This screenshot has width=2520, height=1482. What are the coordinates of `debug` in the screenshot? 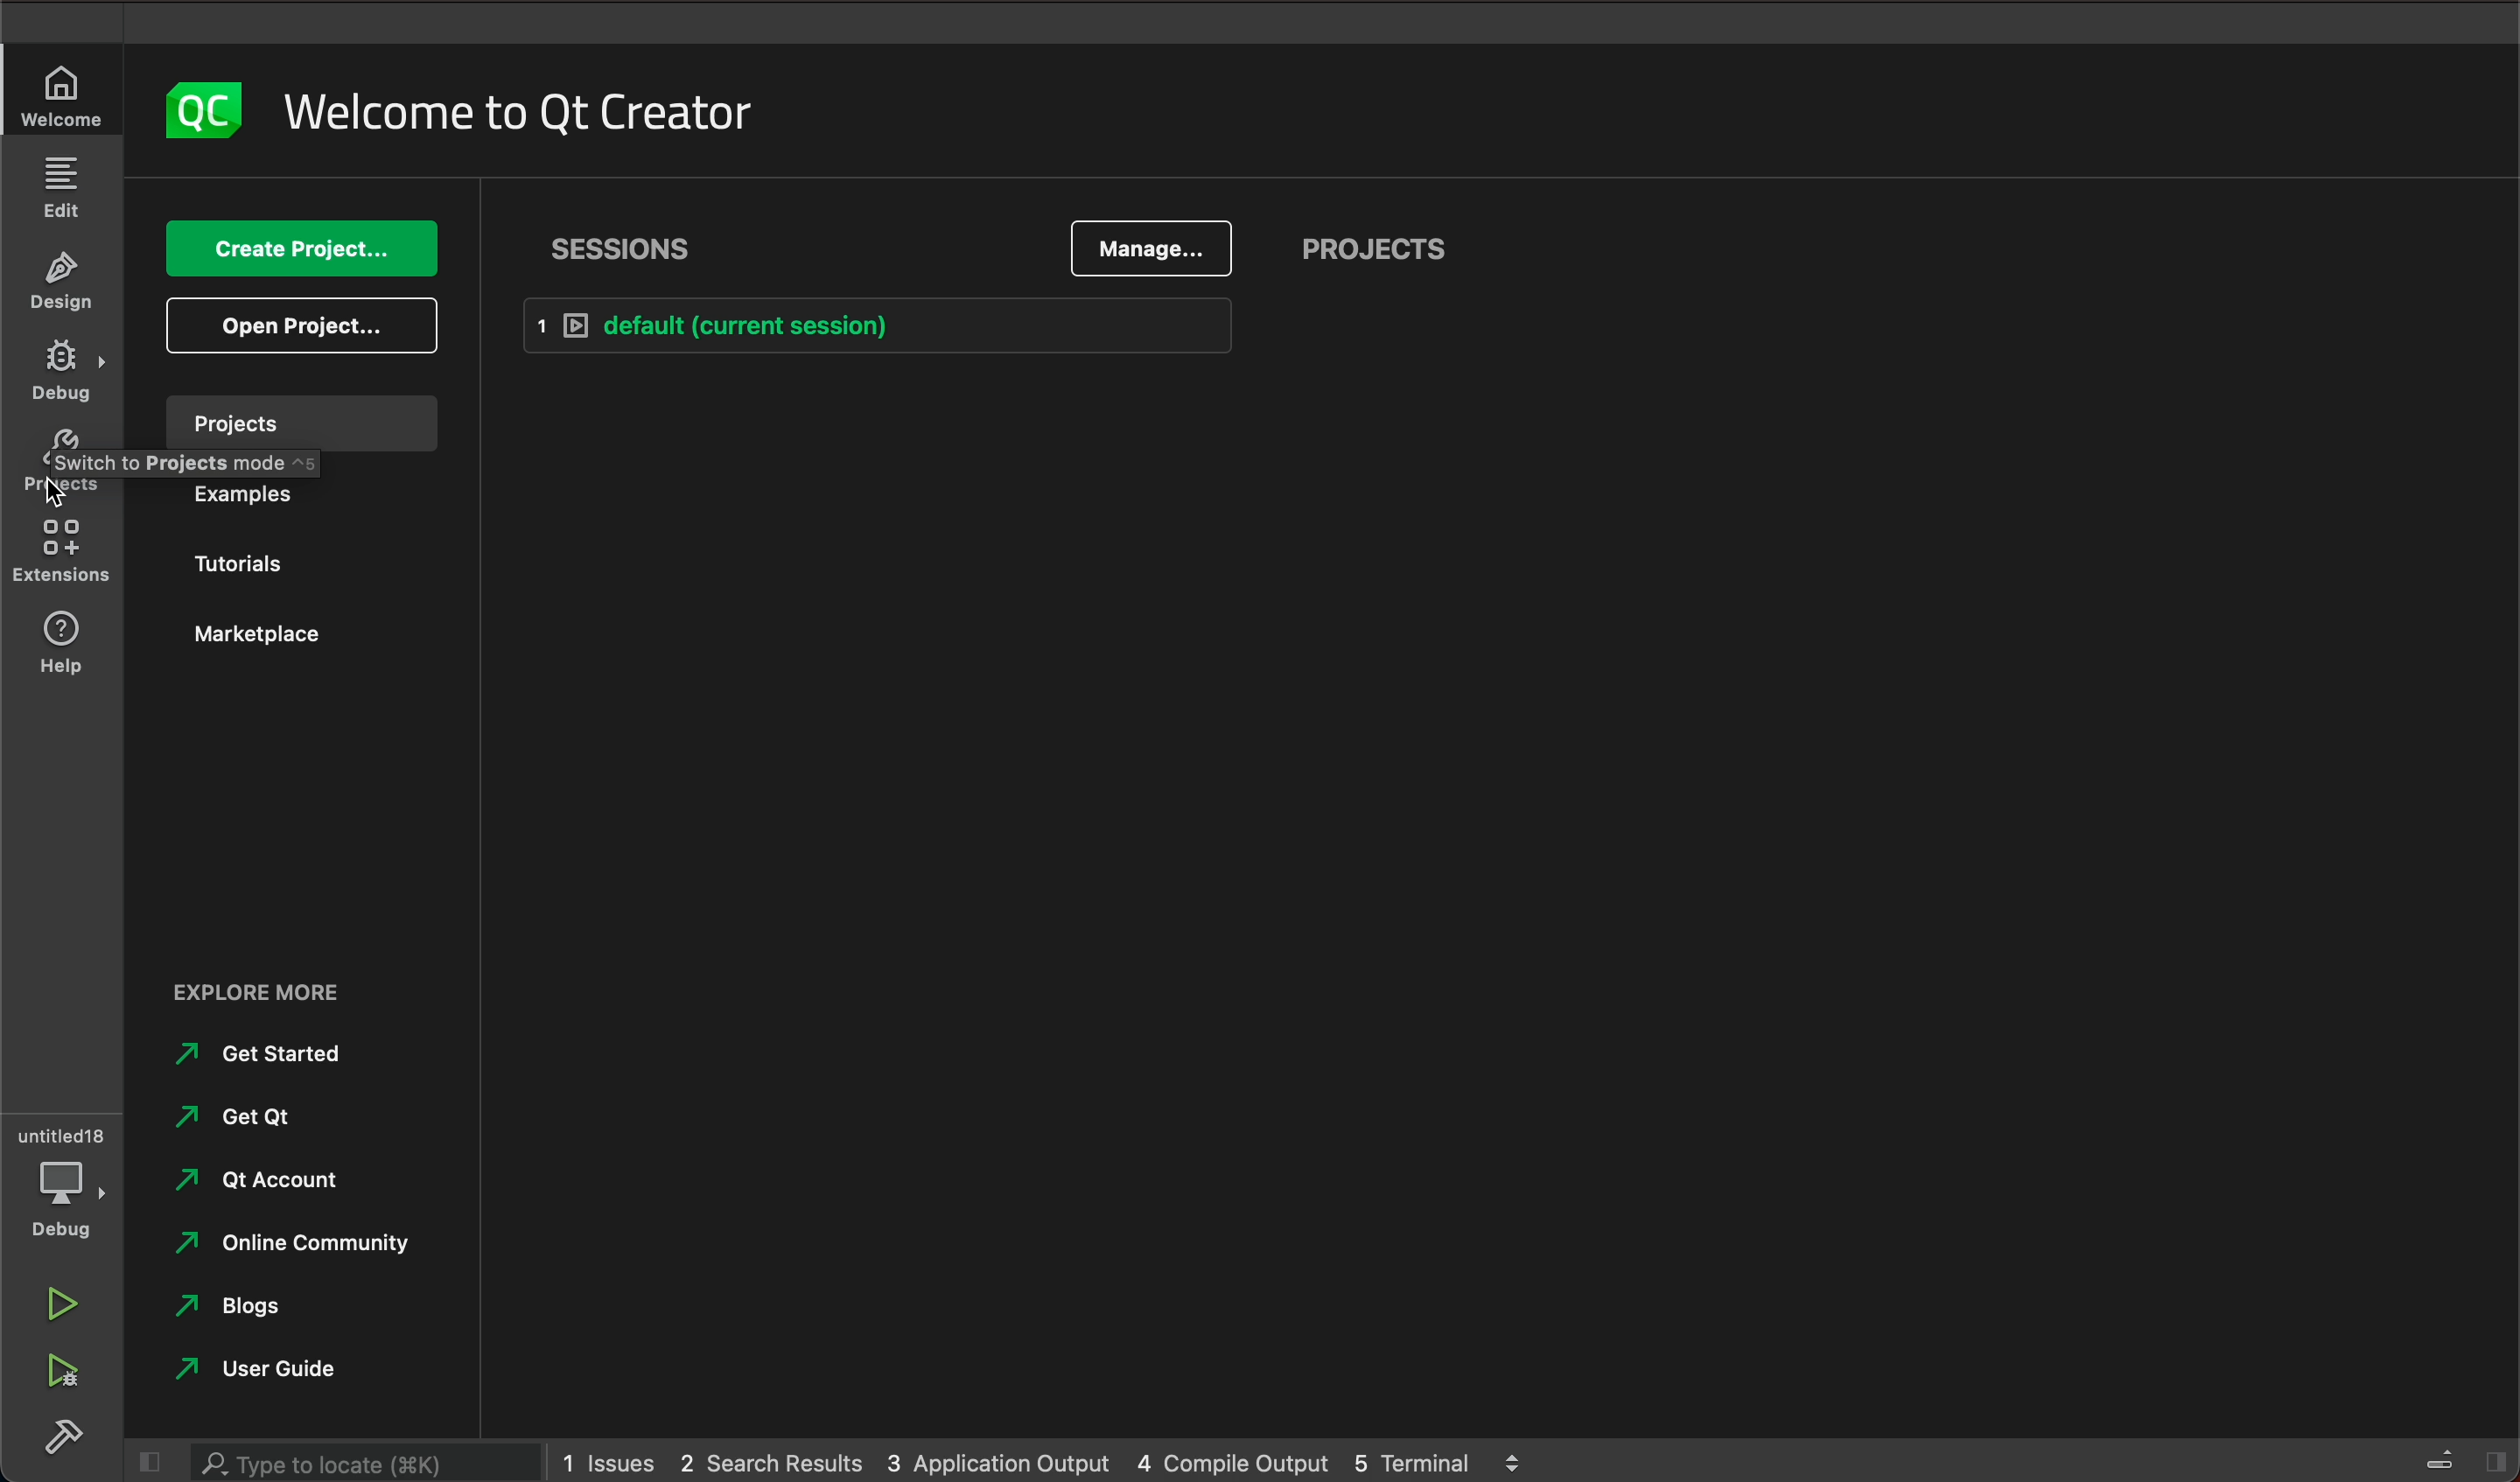 It's located at (70, 1199).